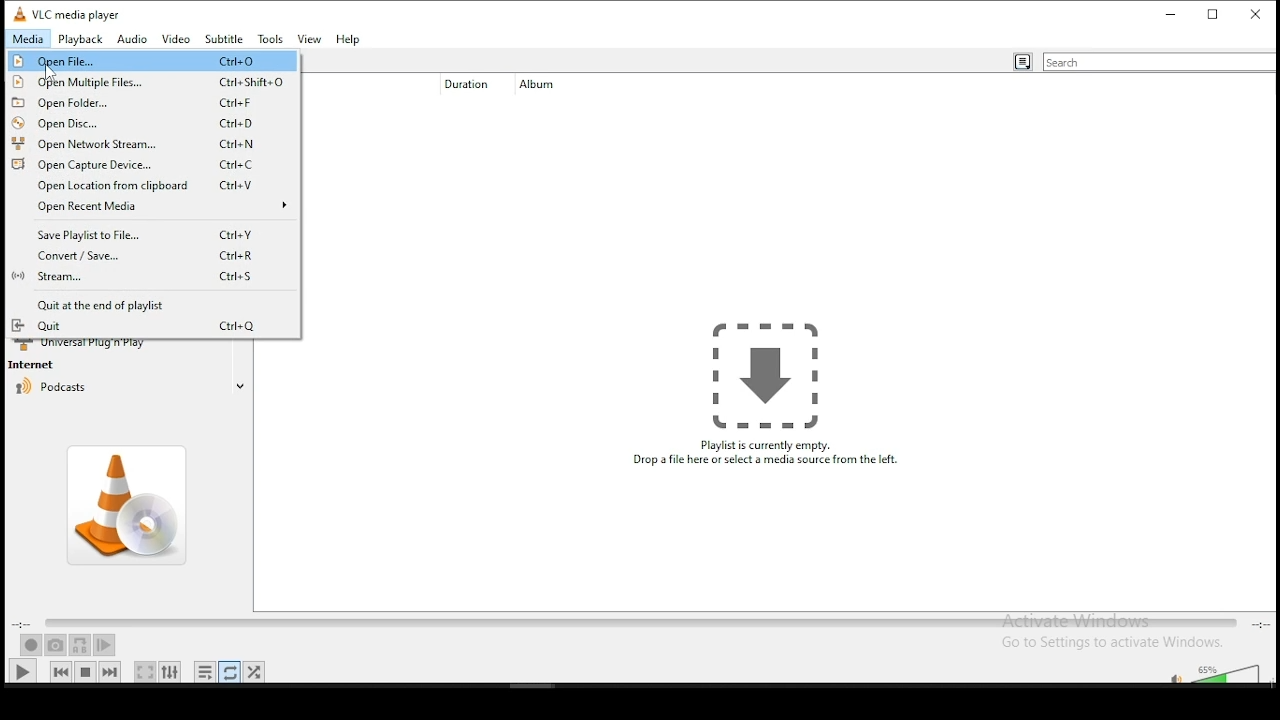 The image size is (1280, 720). What do you see at coordinates (1257, 13) in the screenshot?
I see `close window` at bounding box center [1257, 13].